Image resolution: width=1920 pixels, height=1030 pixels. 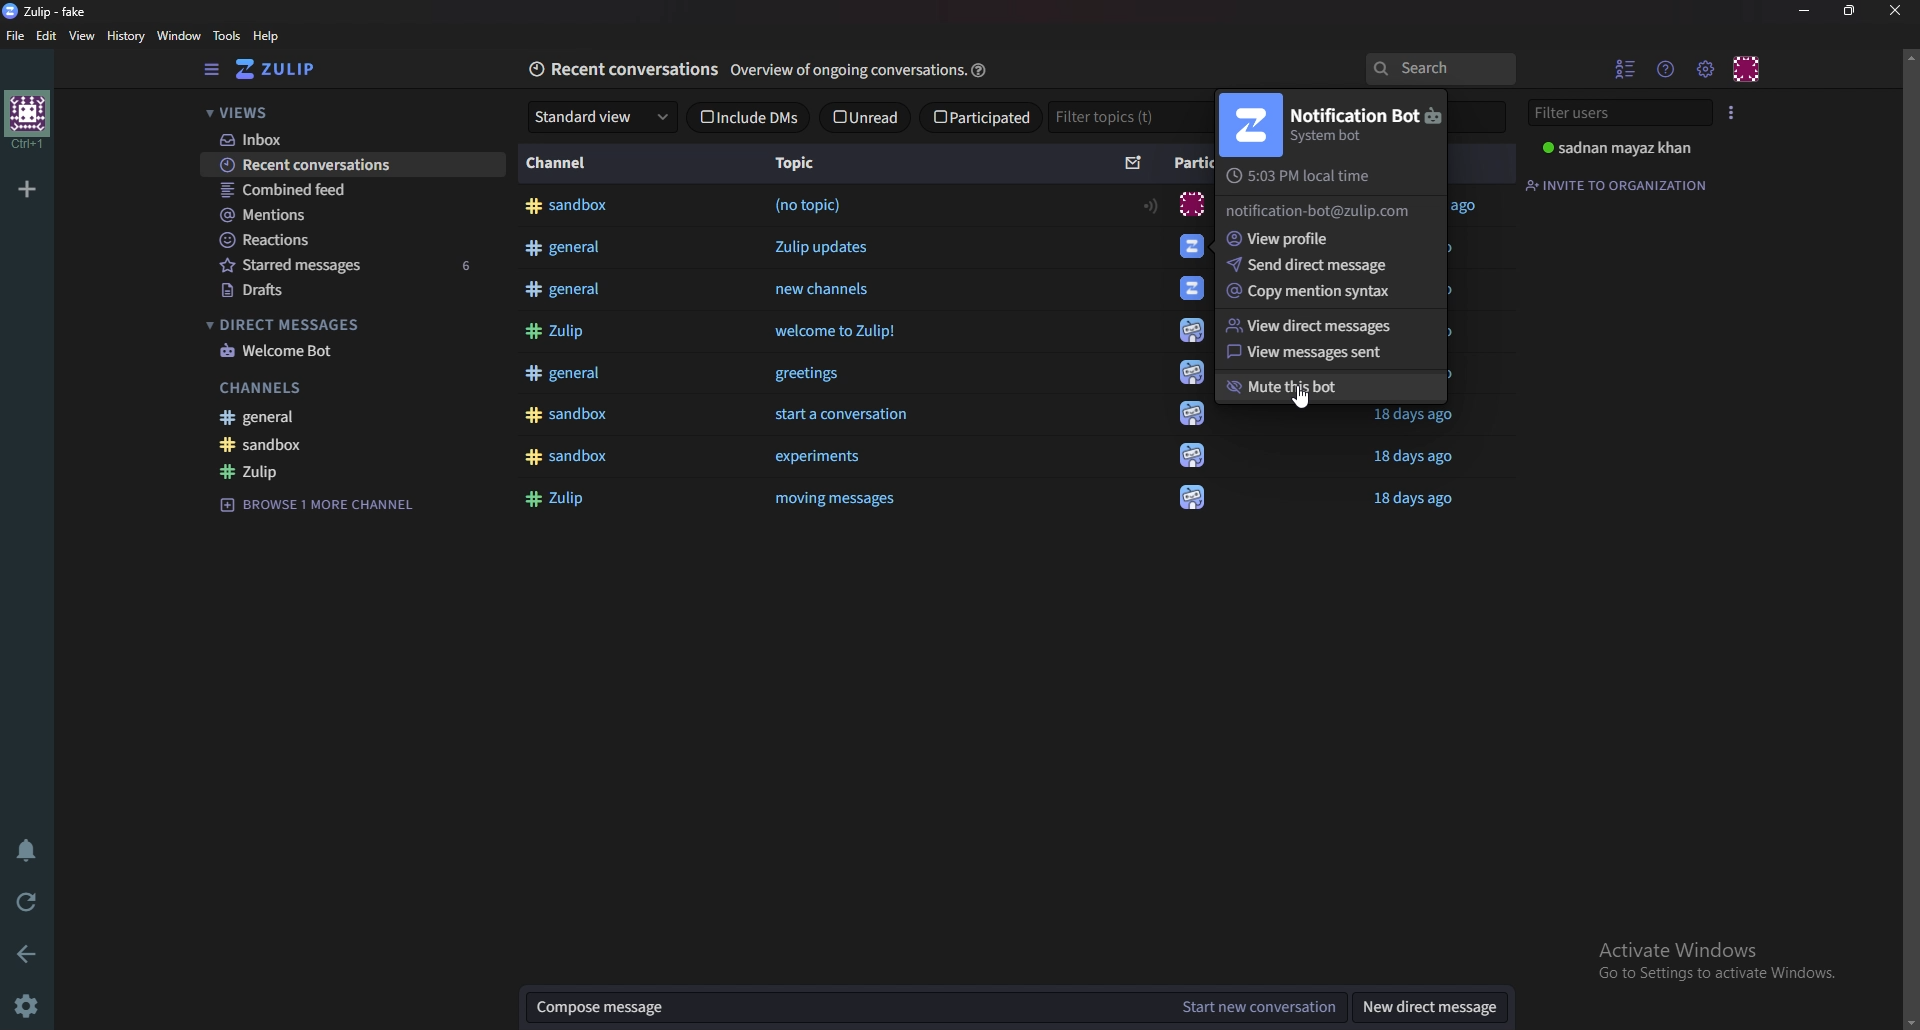 What do you see at coordinates (1617, 148) in the screenshot?
I see `sadnan mayaz khan` at bounding box center [1617, 148].